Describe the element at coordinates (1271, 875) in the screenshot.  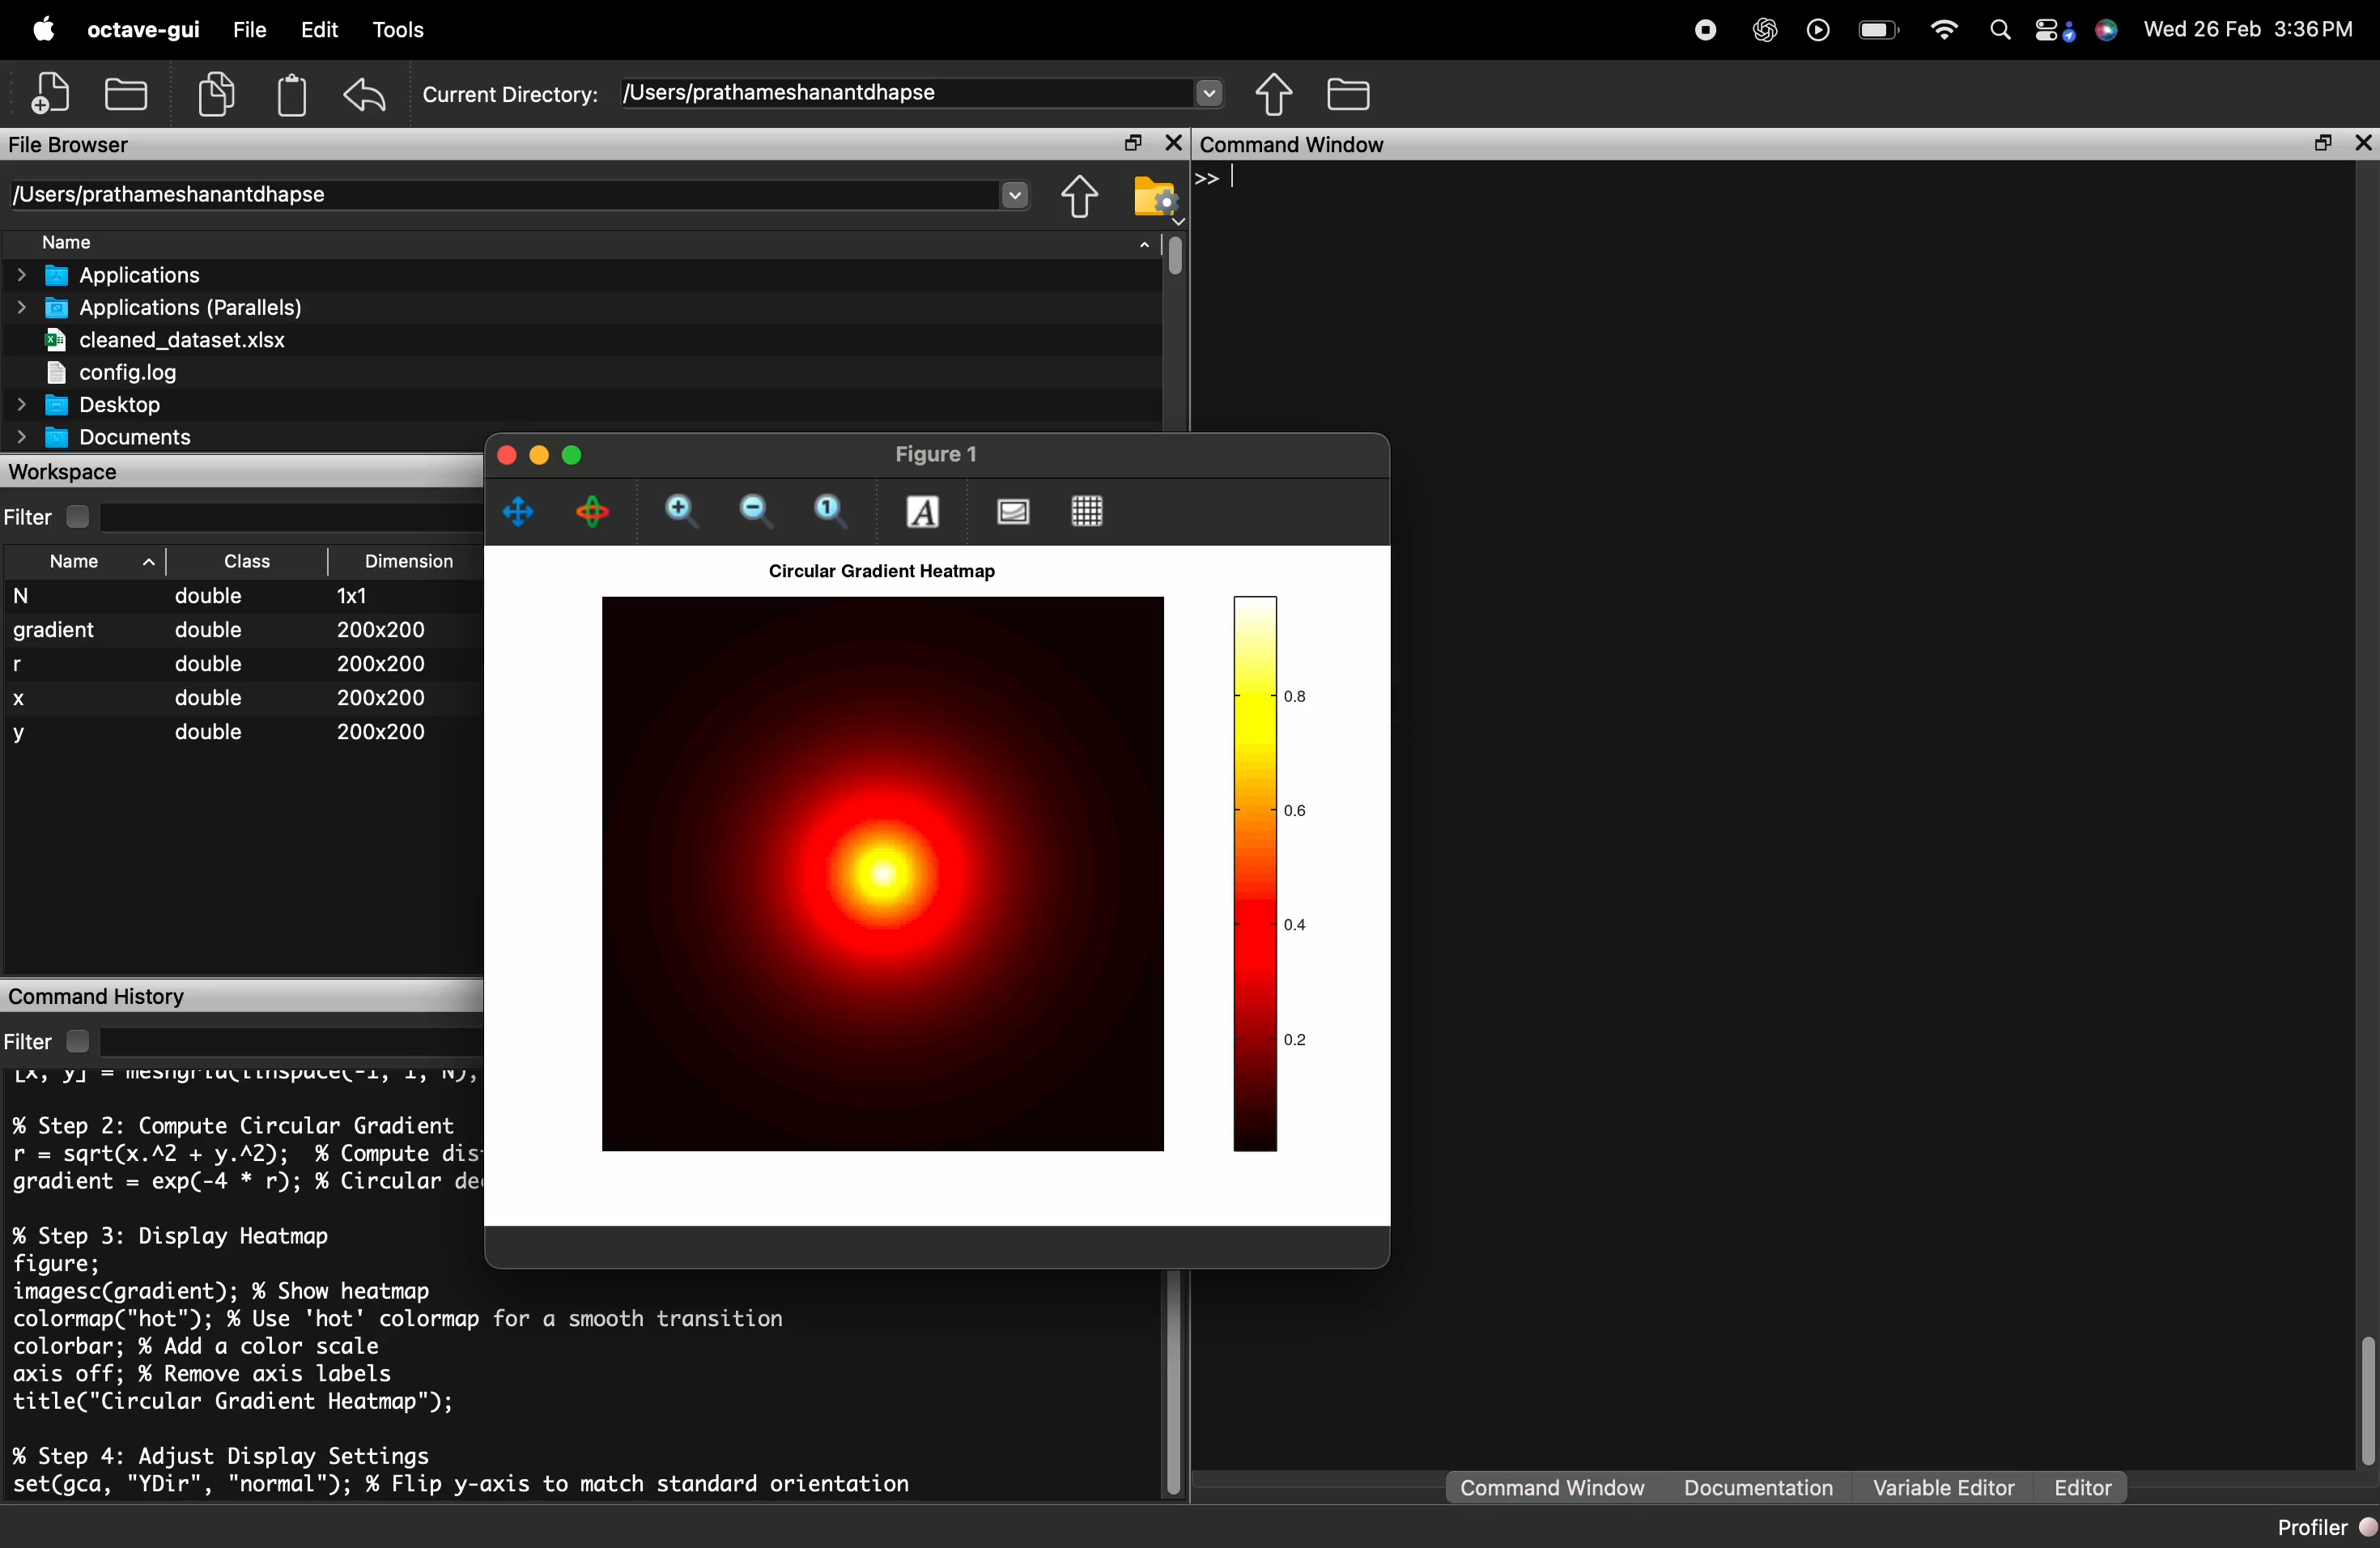
I see `Graph` at that location.